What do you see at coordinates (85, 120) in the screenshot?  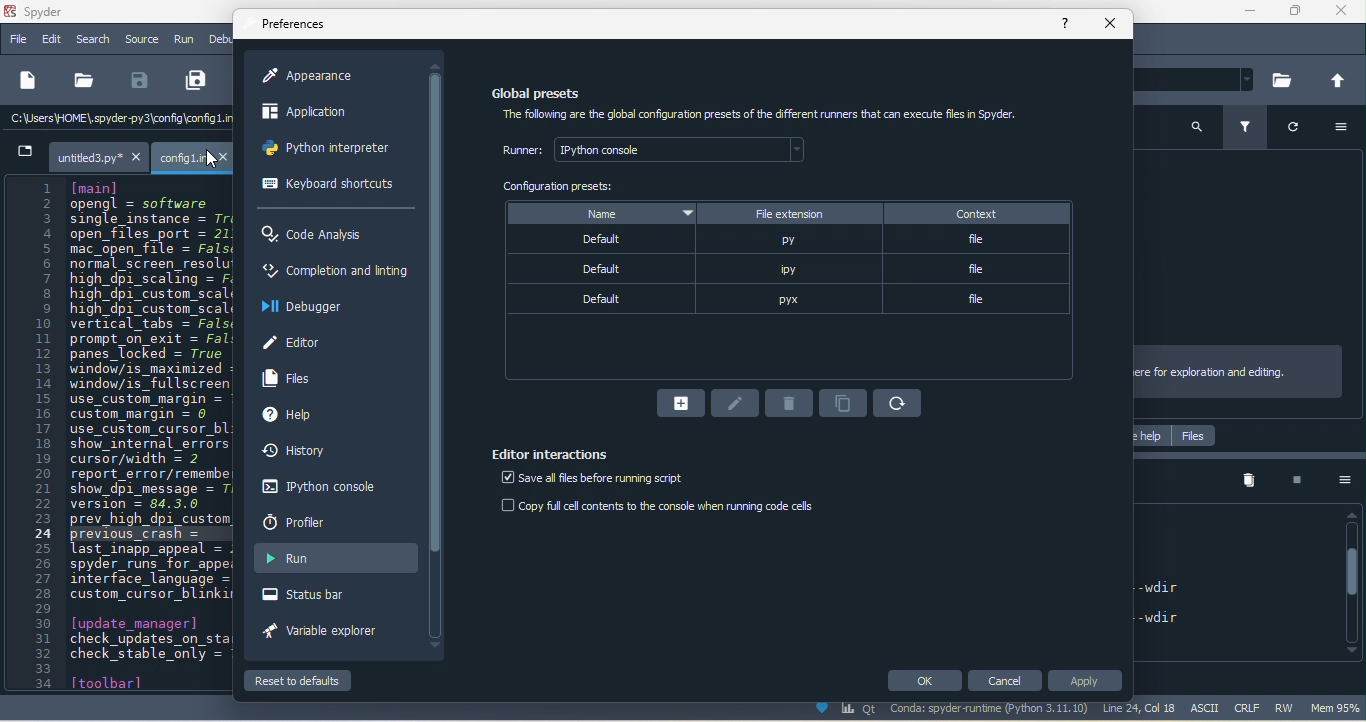 I see `c/users\home\spyder` at bounding box center [85, 120].